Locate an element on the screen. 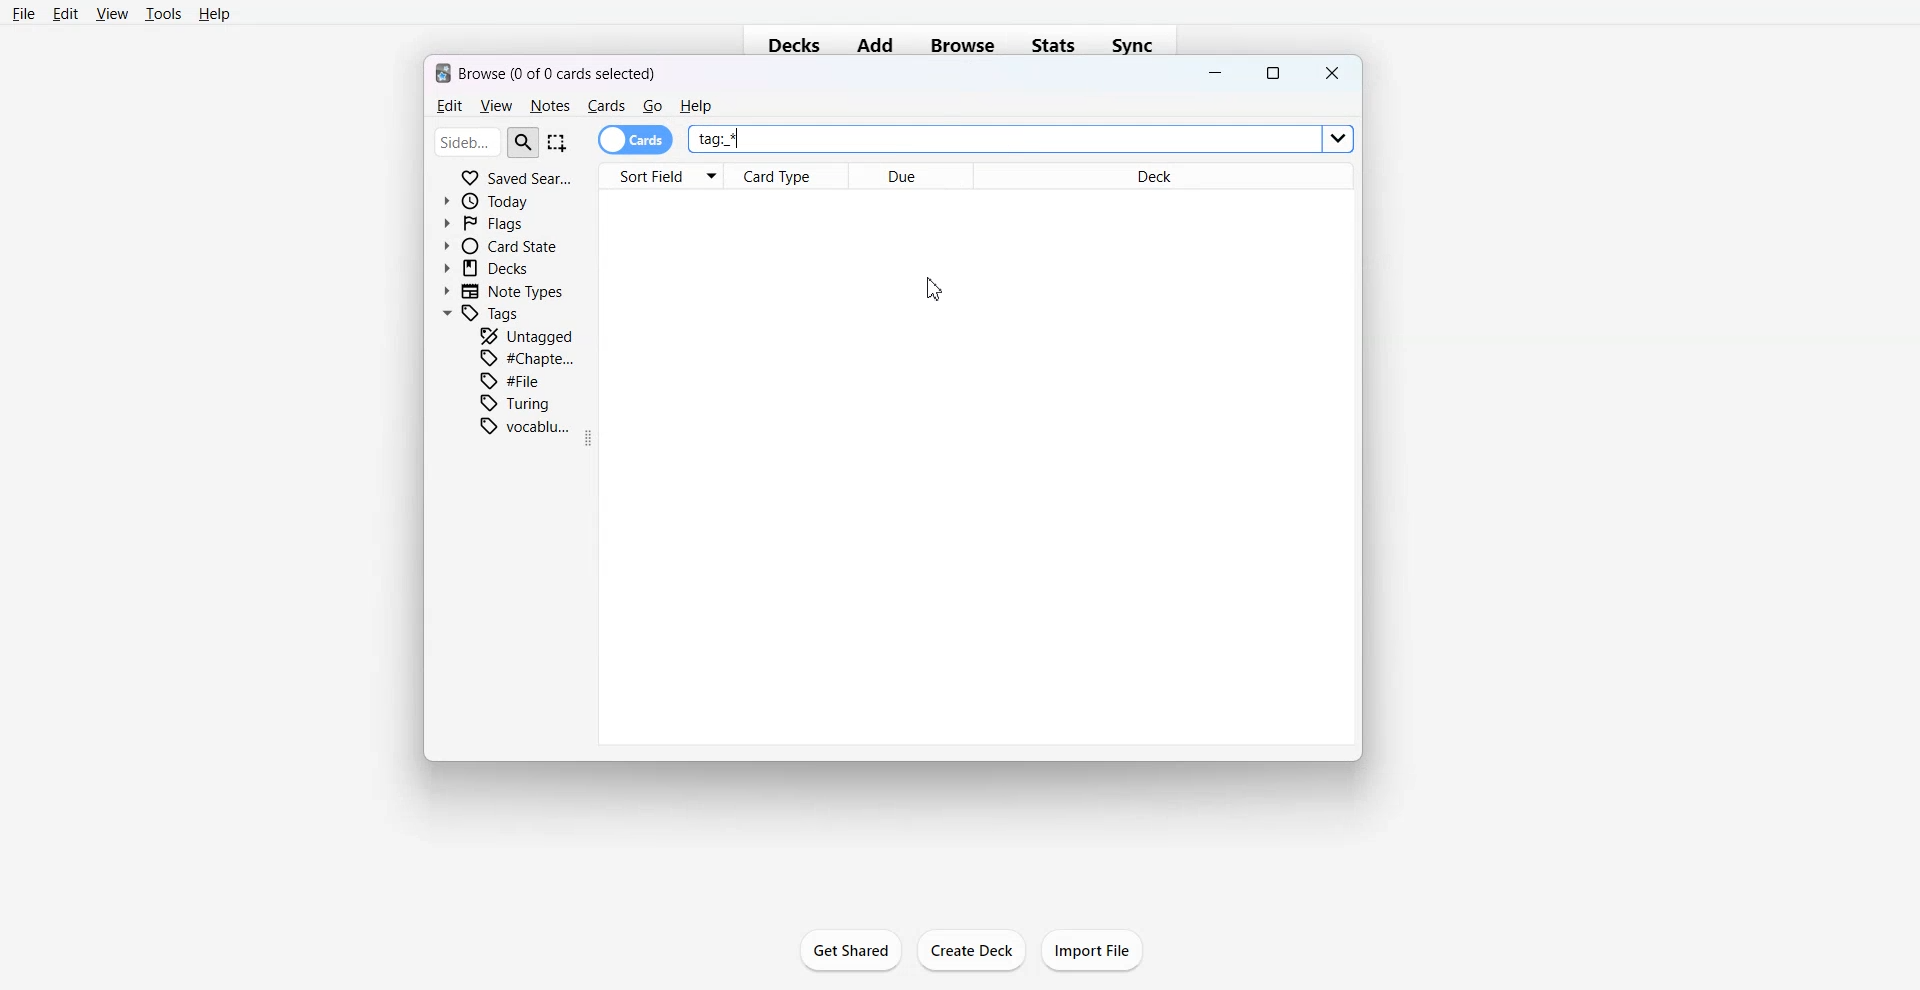 Image resolution: width=1920 pixels, height=990 pixels. Note Types is located at coordinates (505, 291).